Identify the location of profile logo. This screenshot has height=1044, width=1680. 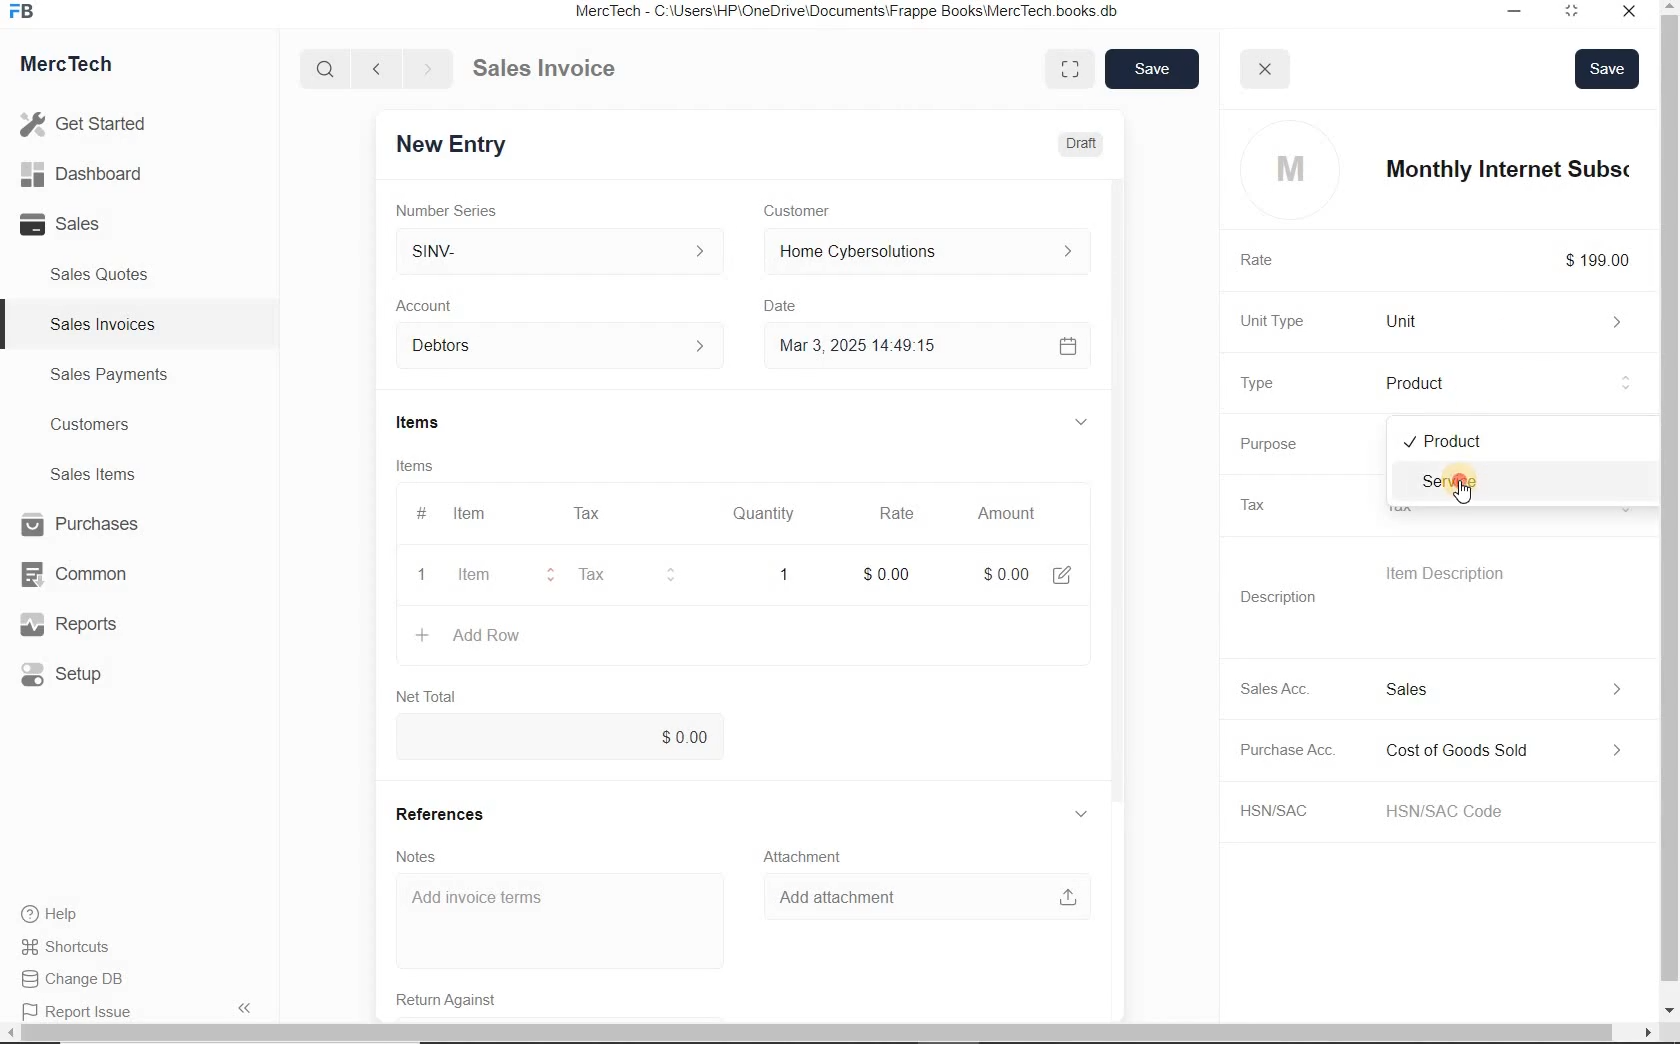
(1289, 169).